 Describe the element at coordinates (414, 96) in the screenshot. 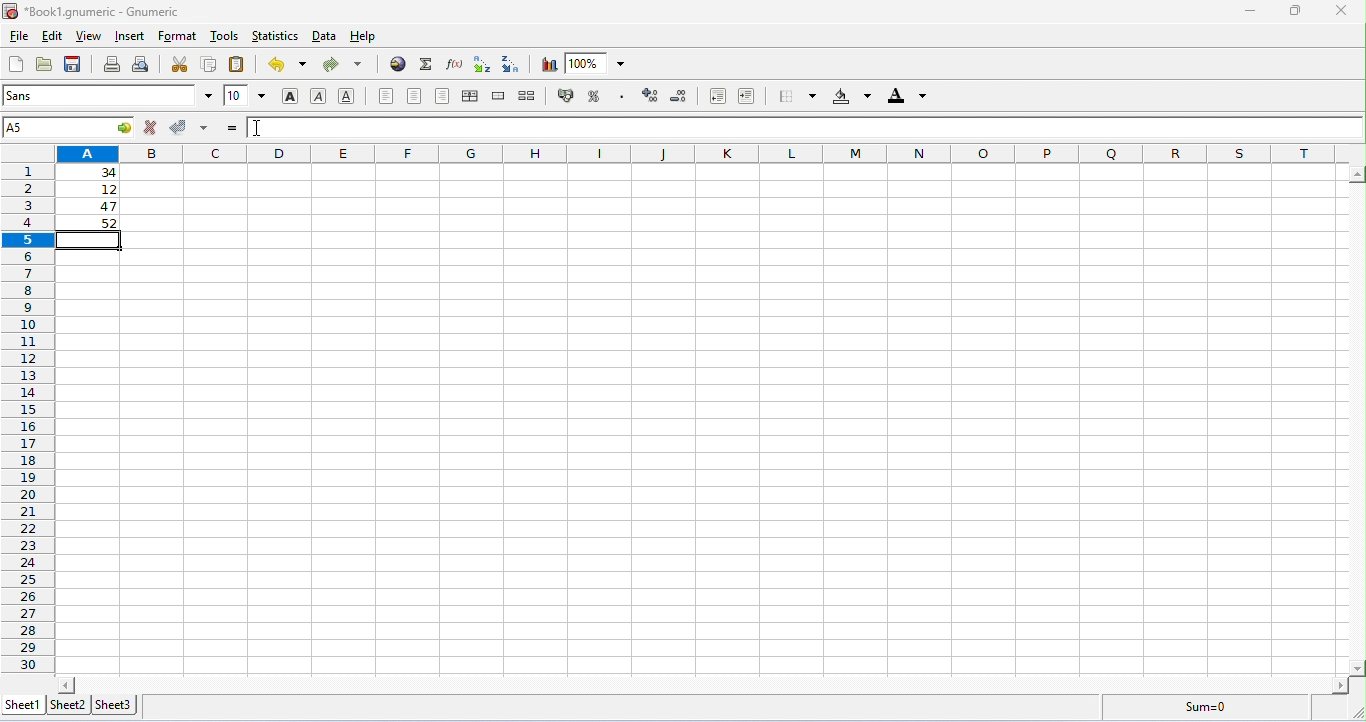

I see `align center` at that location.